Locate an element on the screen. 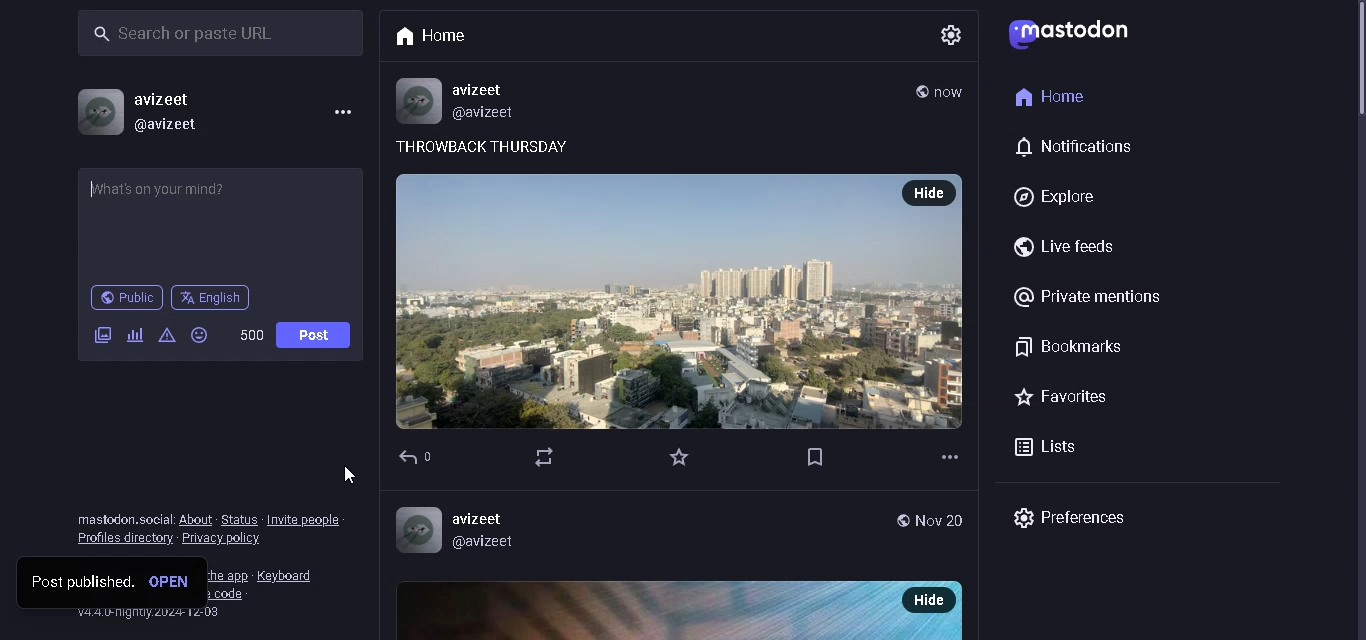 The width and height of the screenshot is (1366, 640). bookmarks is located at coordinates (1066, 347).